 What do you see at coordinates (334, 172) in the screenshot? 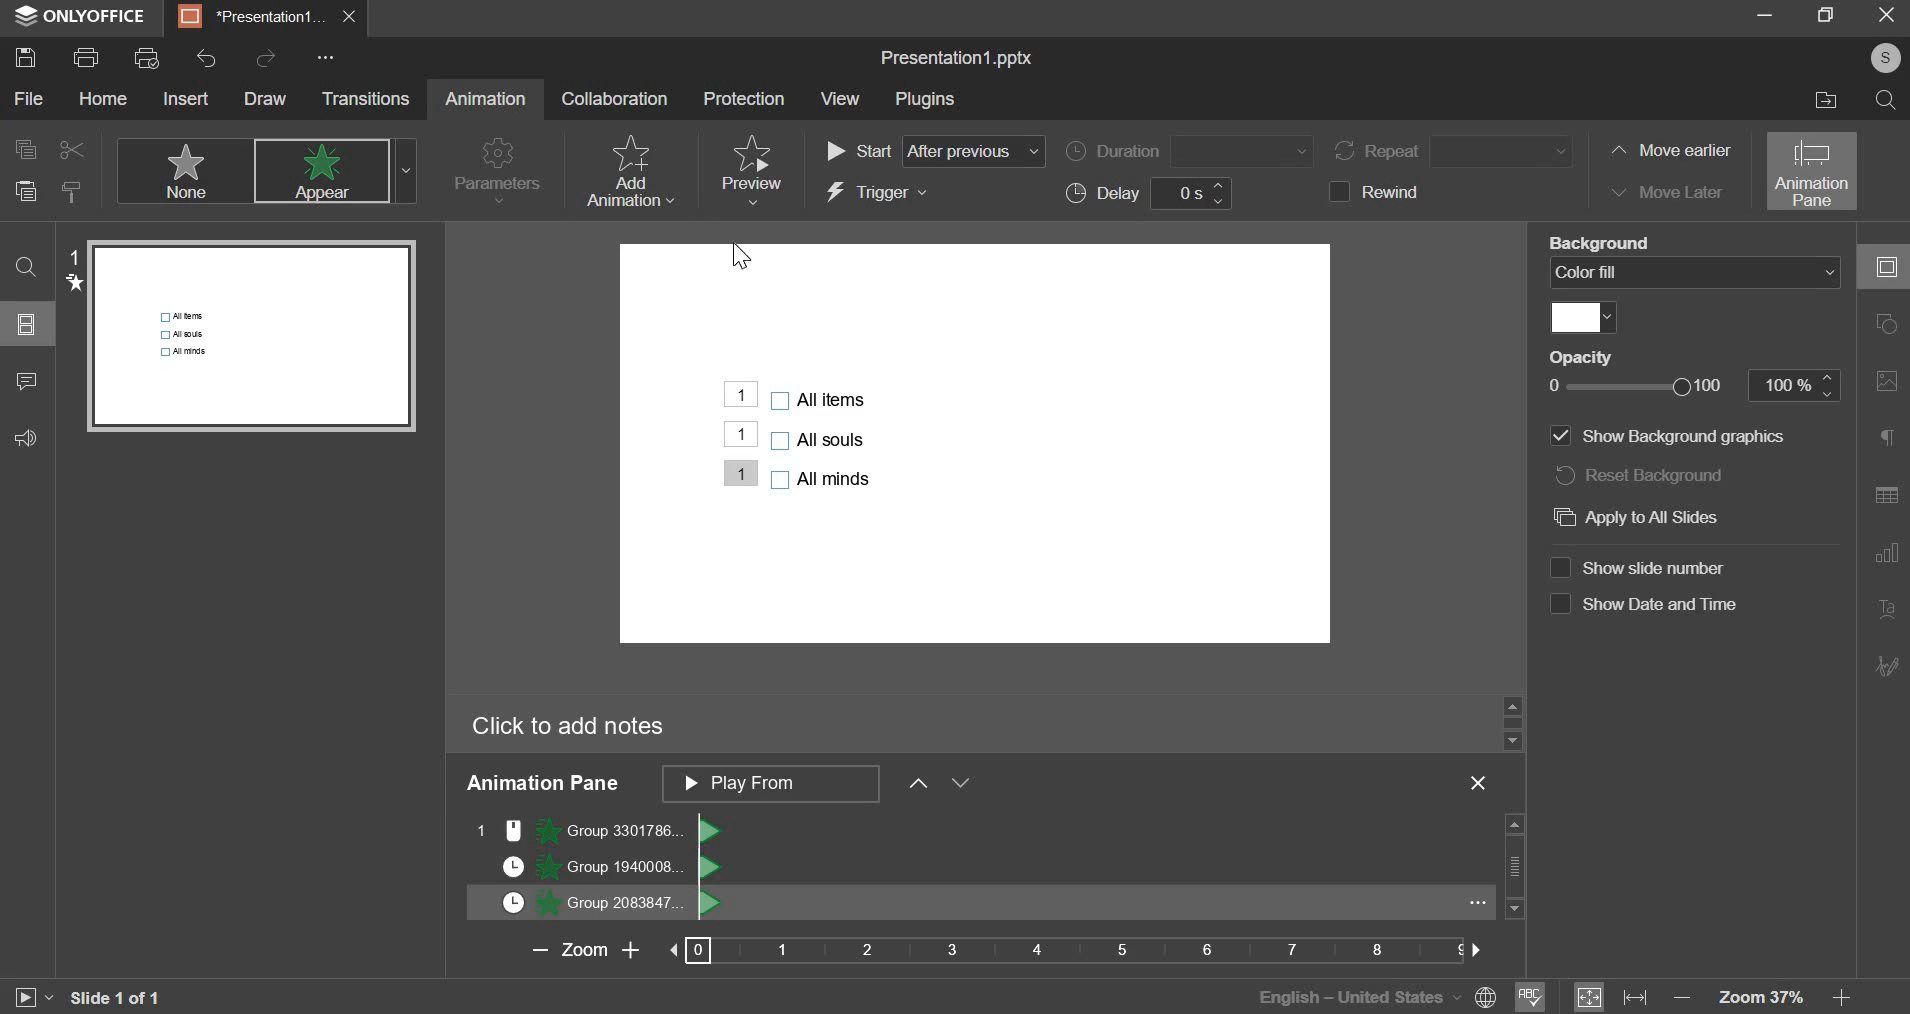
I see `appear` at bounding box center [334, 172].